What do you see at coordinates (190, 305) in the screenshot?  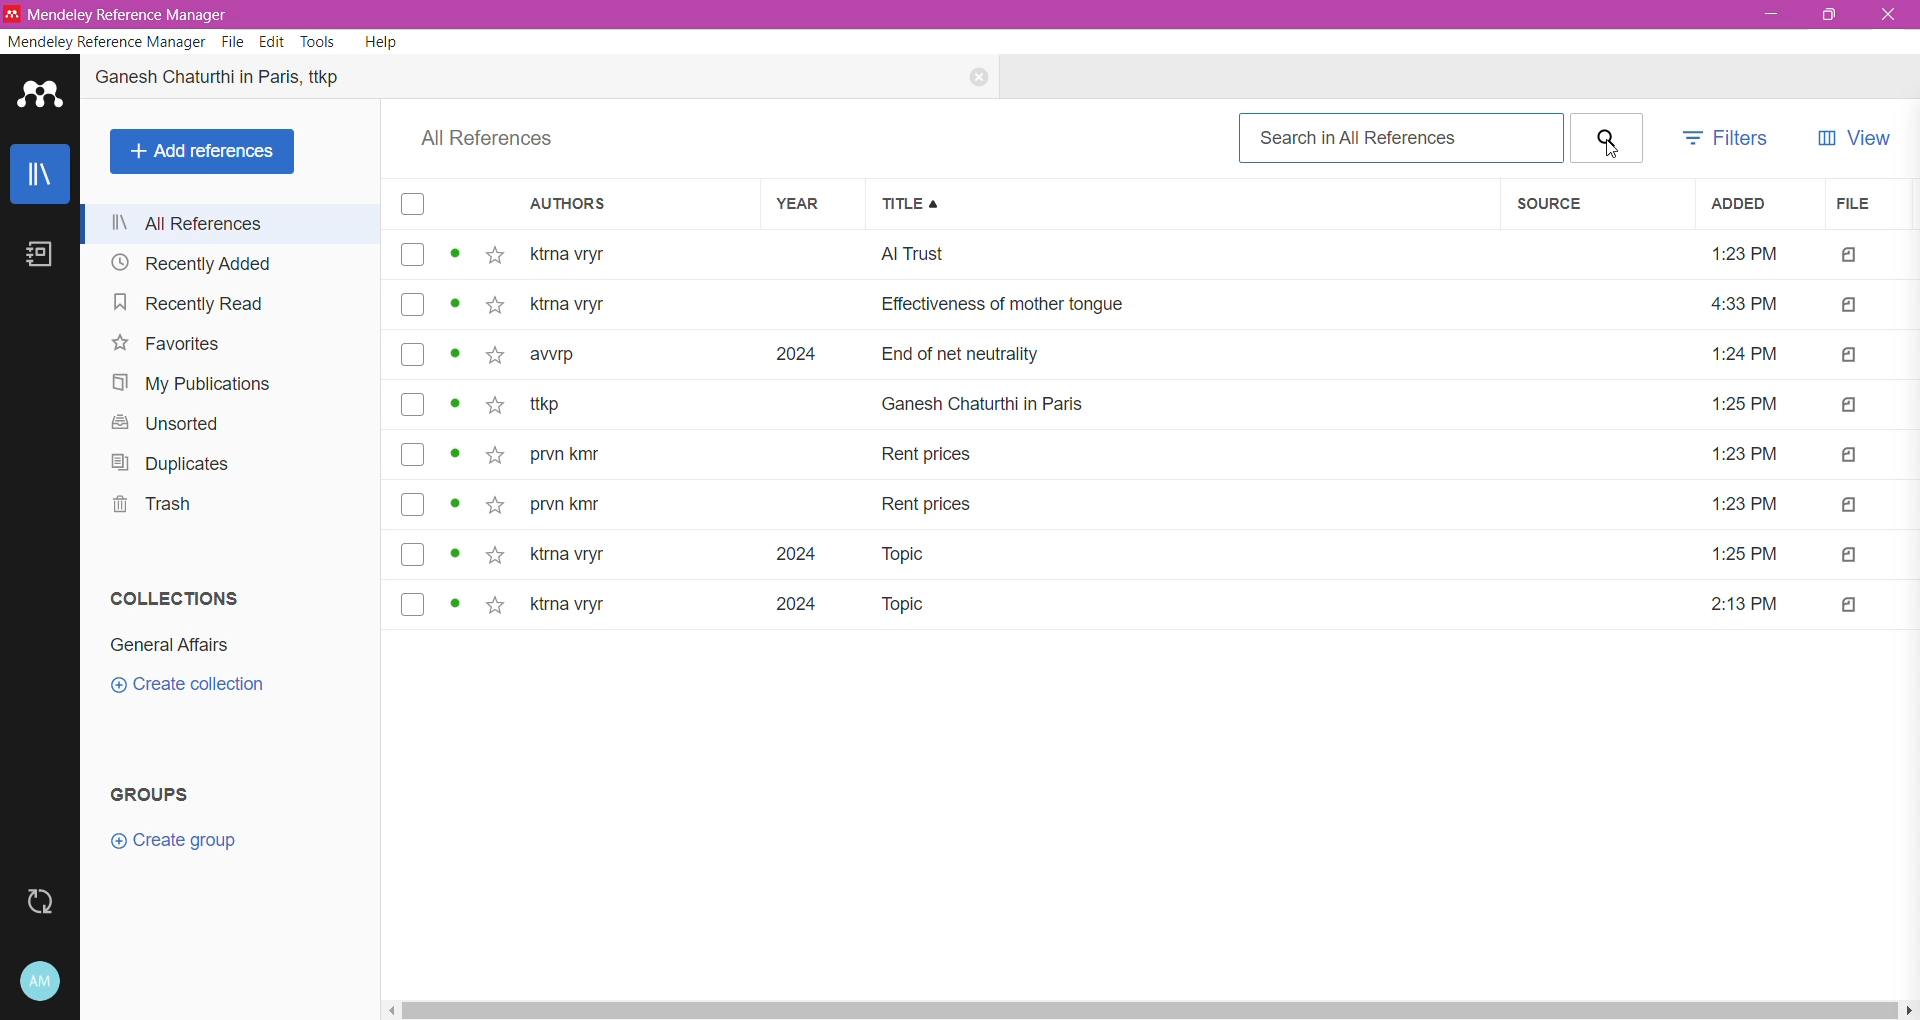 I see `Recently Read` at bounding box center [190, 305].